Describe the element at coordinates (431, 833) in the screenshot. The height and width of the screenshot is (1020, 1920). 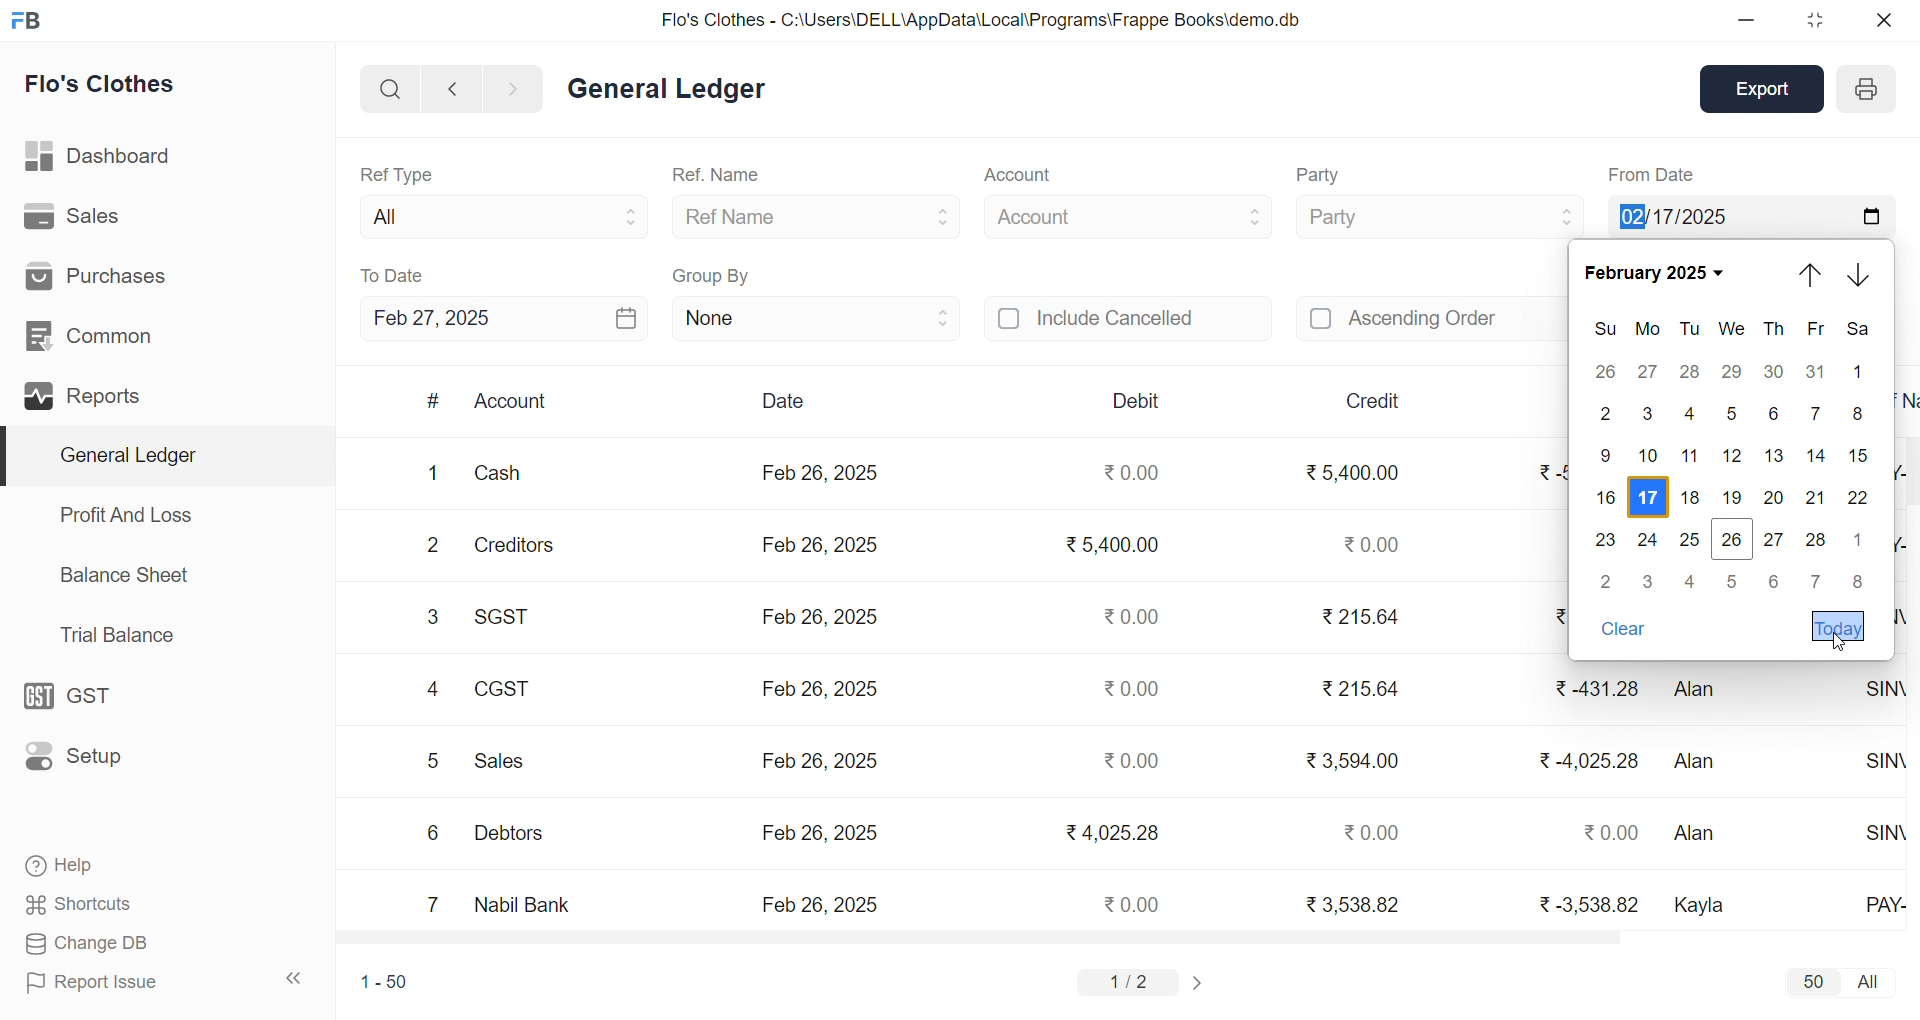
I see `6` at that location.